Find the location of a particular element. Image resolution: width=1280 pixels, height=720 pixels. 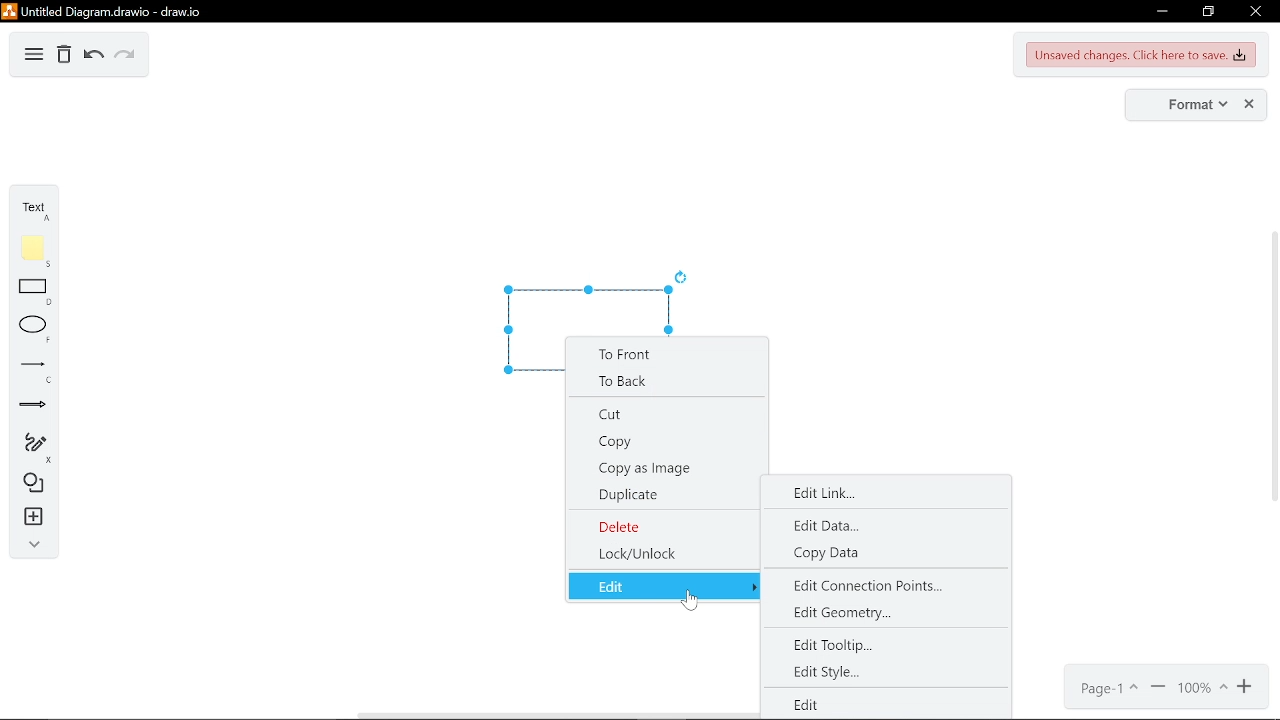

copy data is located at coordinates (830, 556).